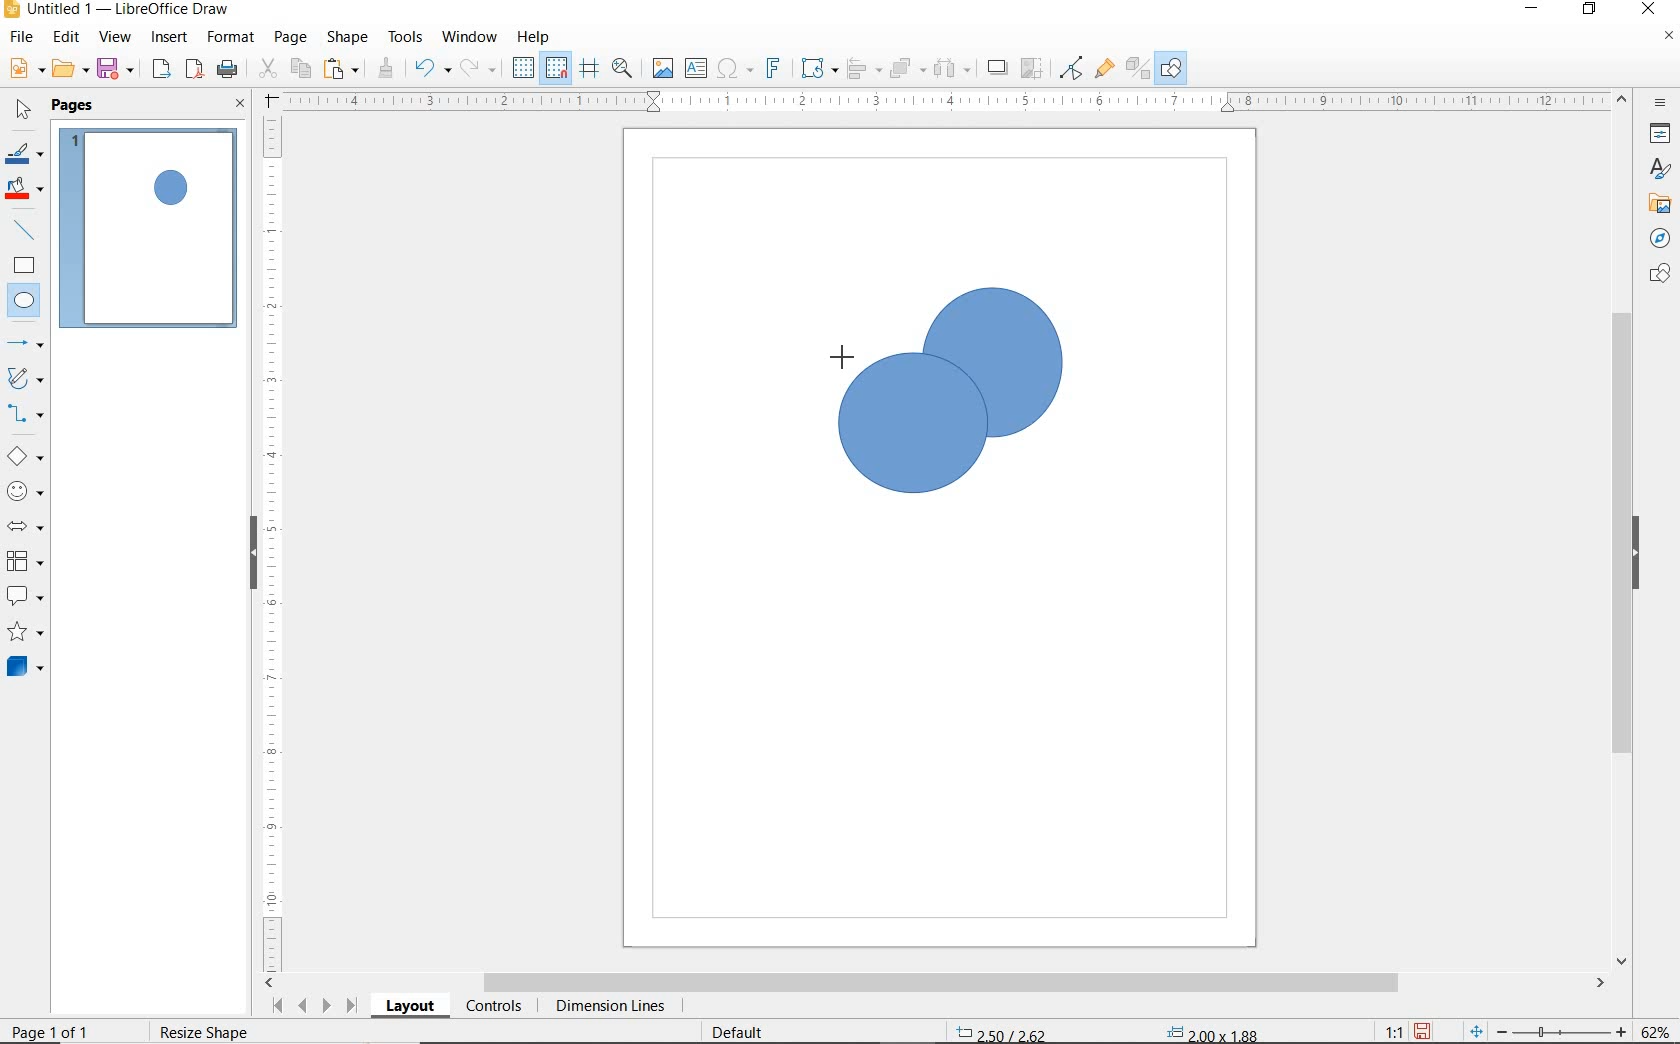  I want to click on FILL COLOR, so click(26, 190).